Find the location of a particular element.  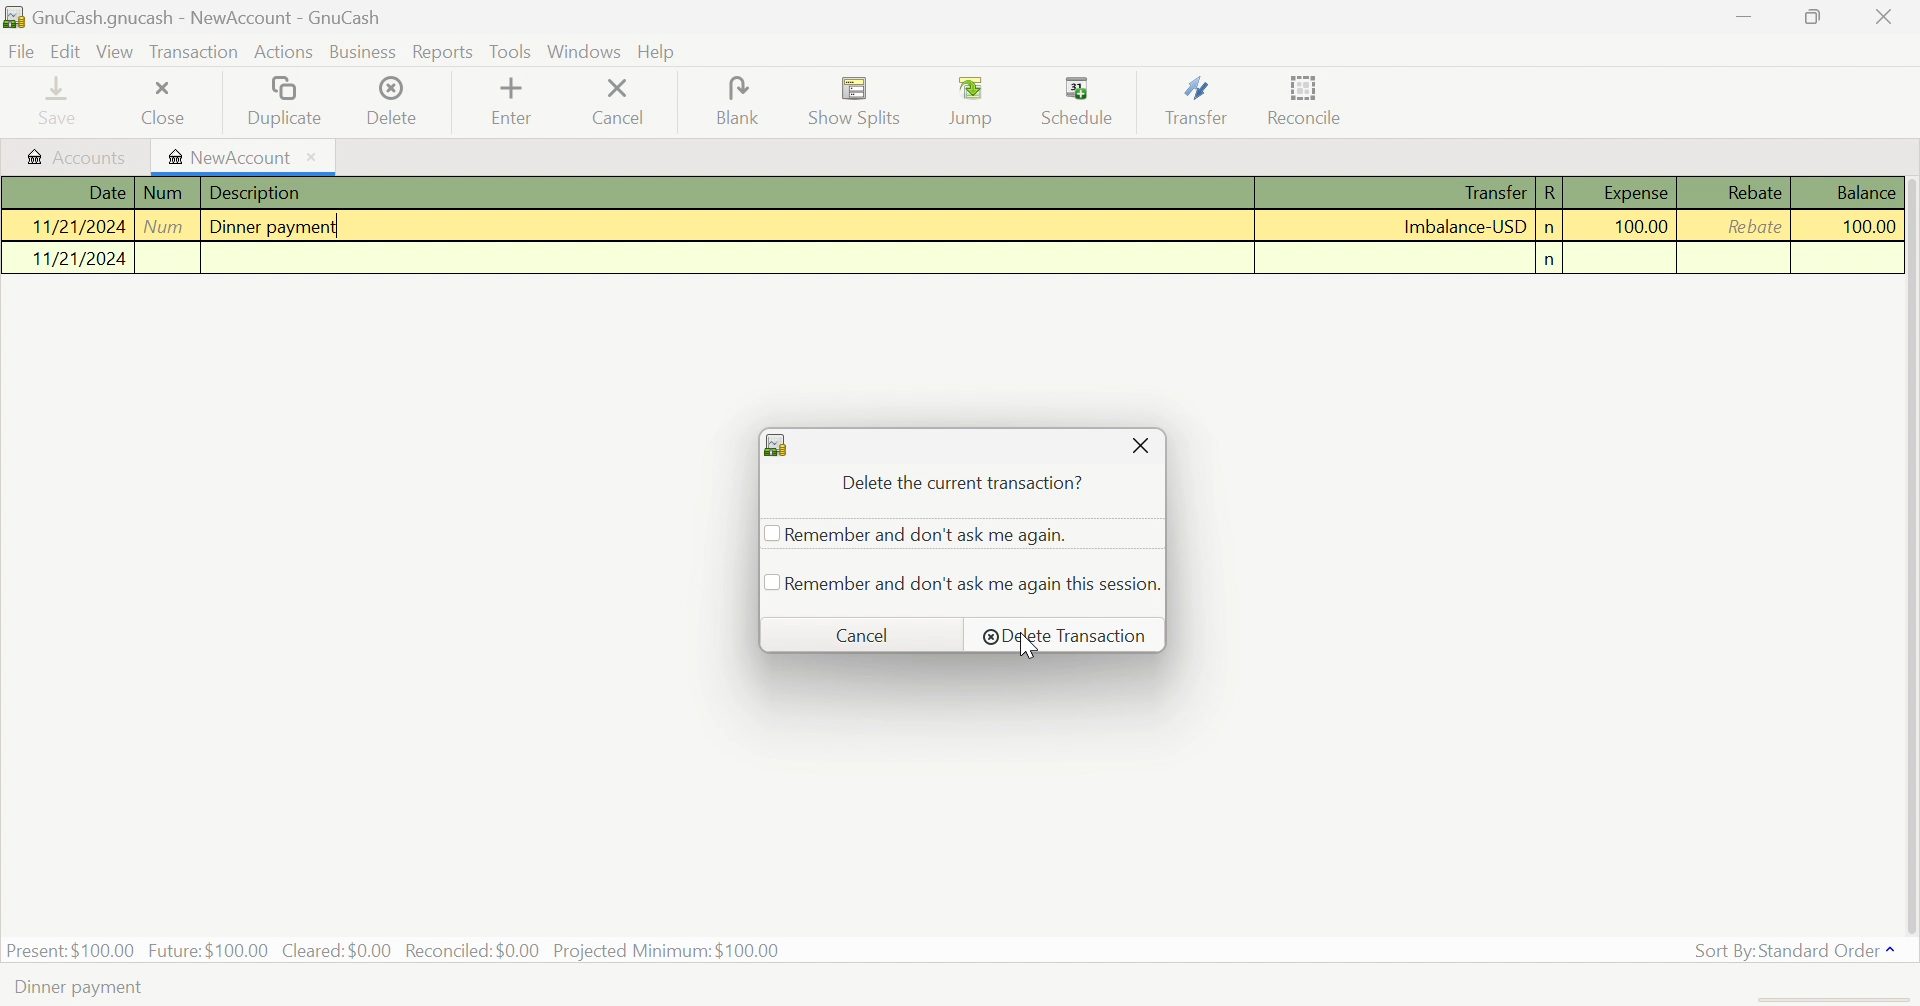

Remember and don't ask me again this session. is located at coordinates (975, 582).